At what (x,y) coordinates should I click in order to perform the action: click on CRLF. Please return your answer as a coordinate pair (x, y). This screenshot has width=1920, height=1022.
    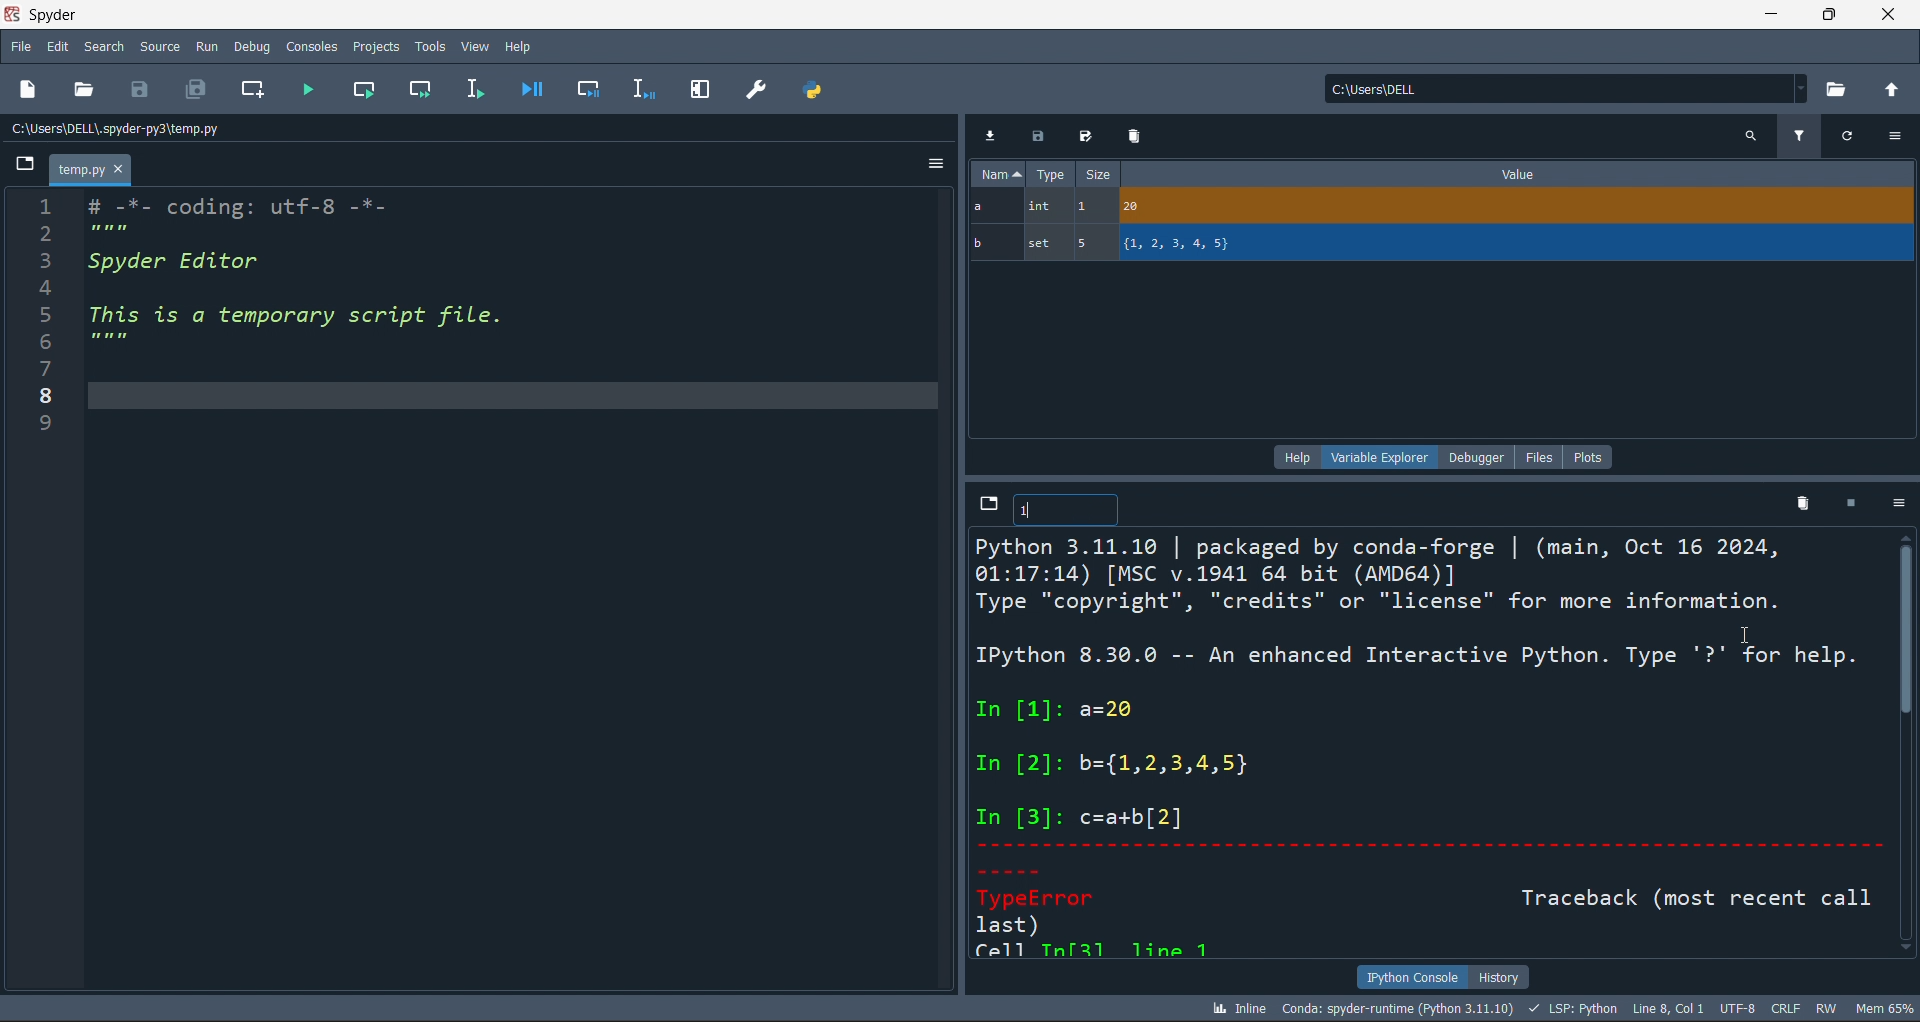
    Looking at the image, I should click on (1787, 1010).